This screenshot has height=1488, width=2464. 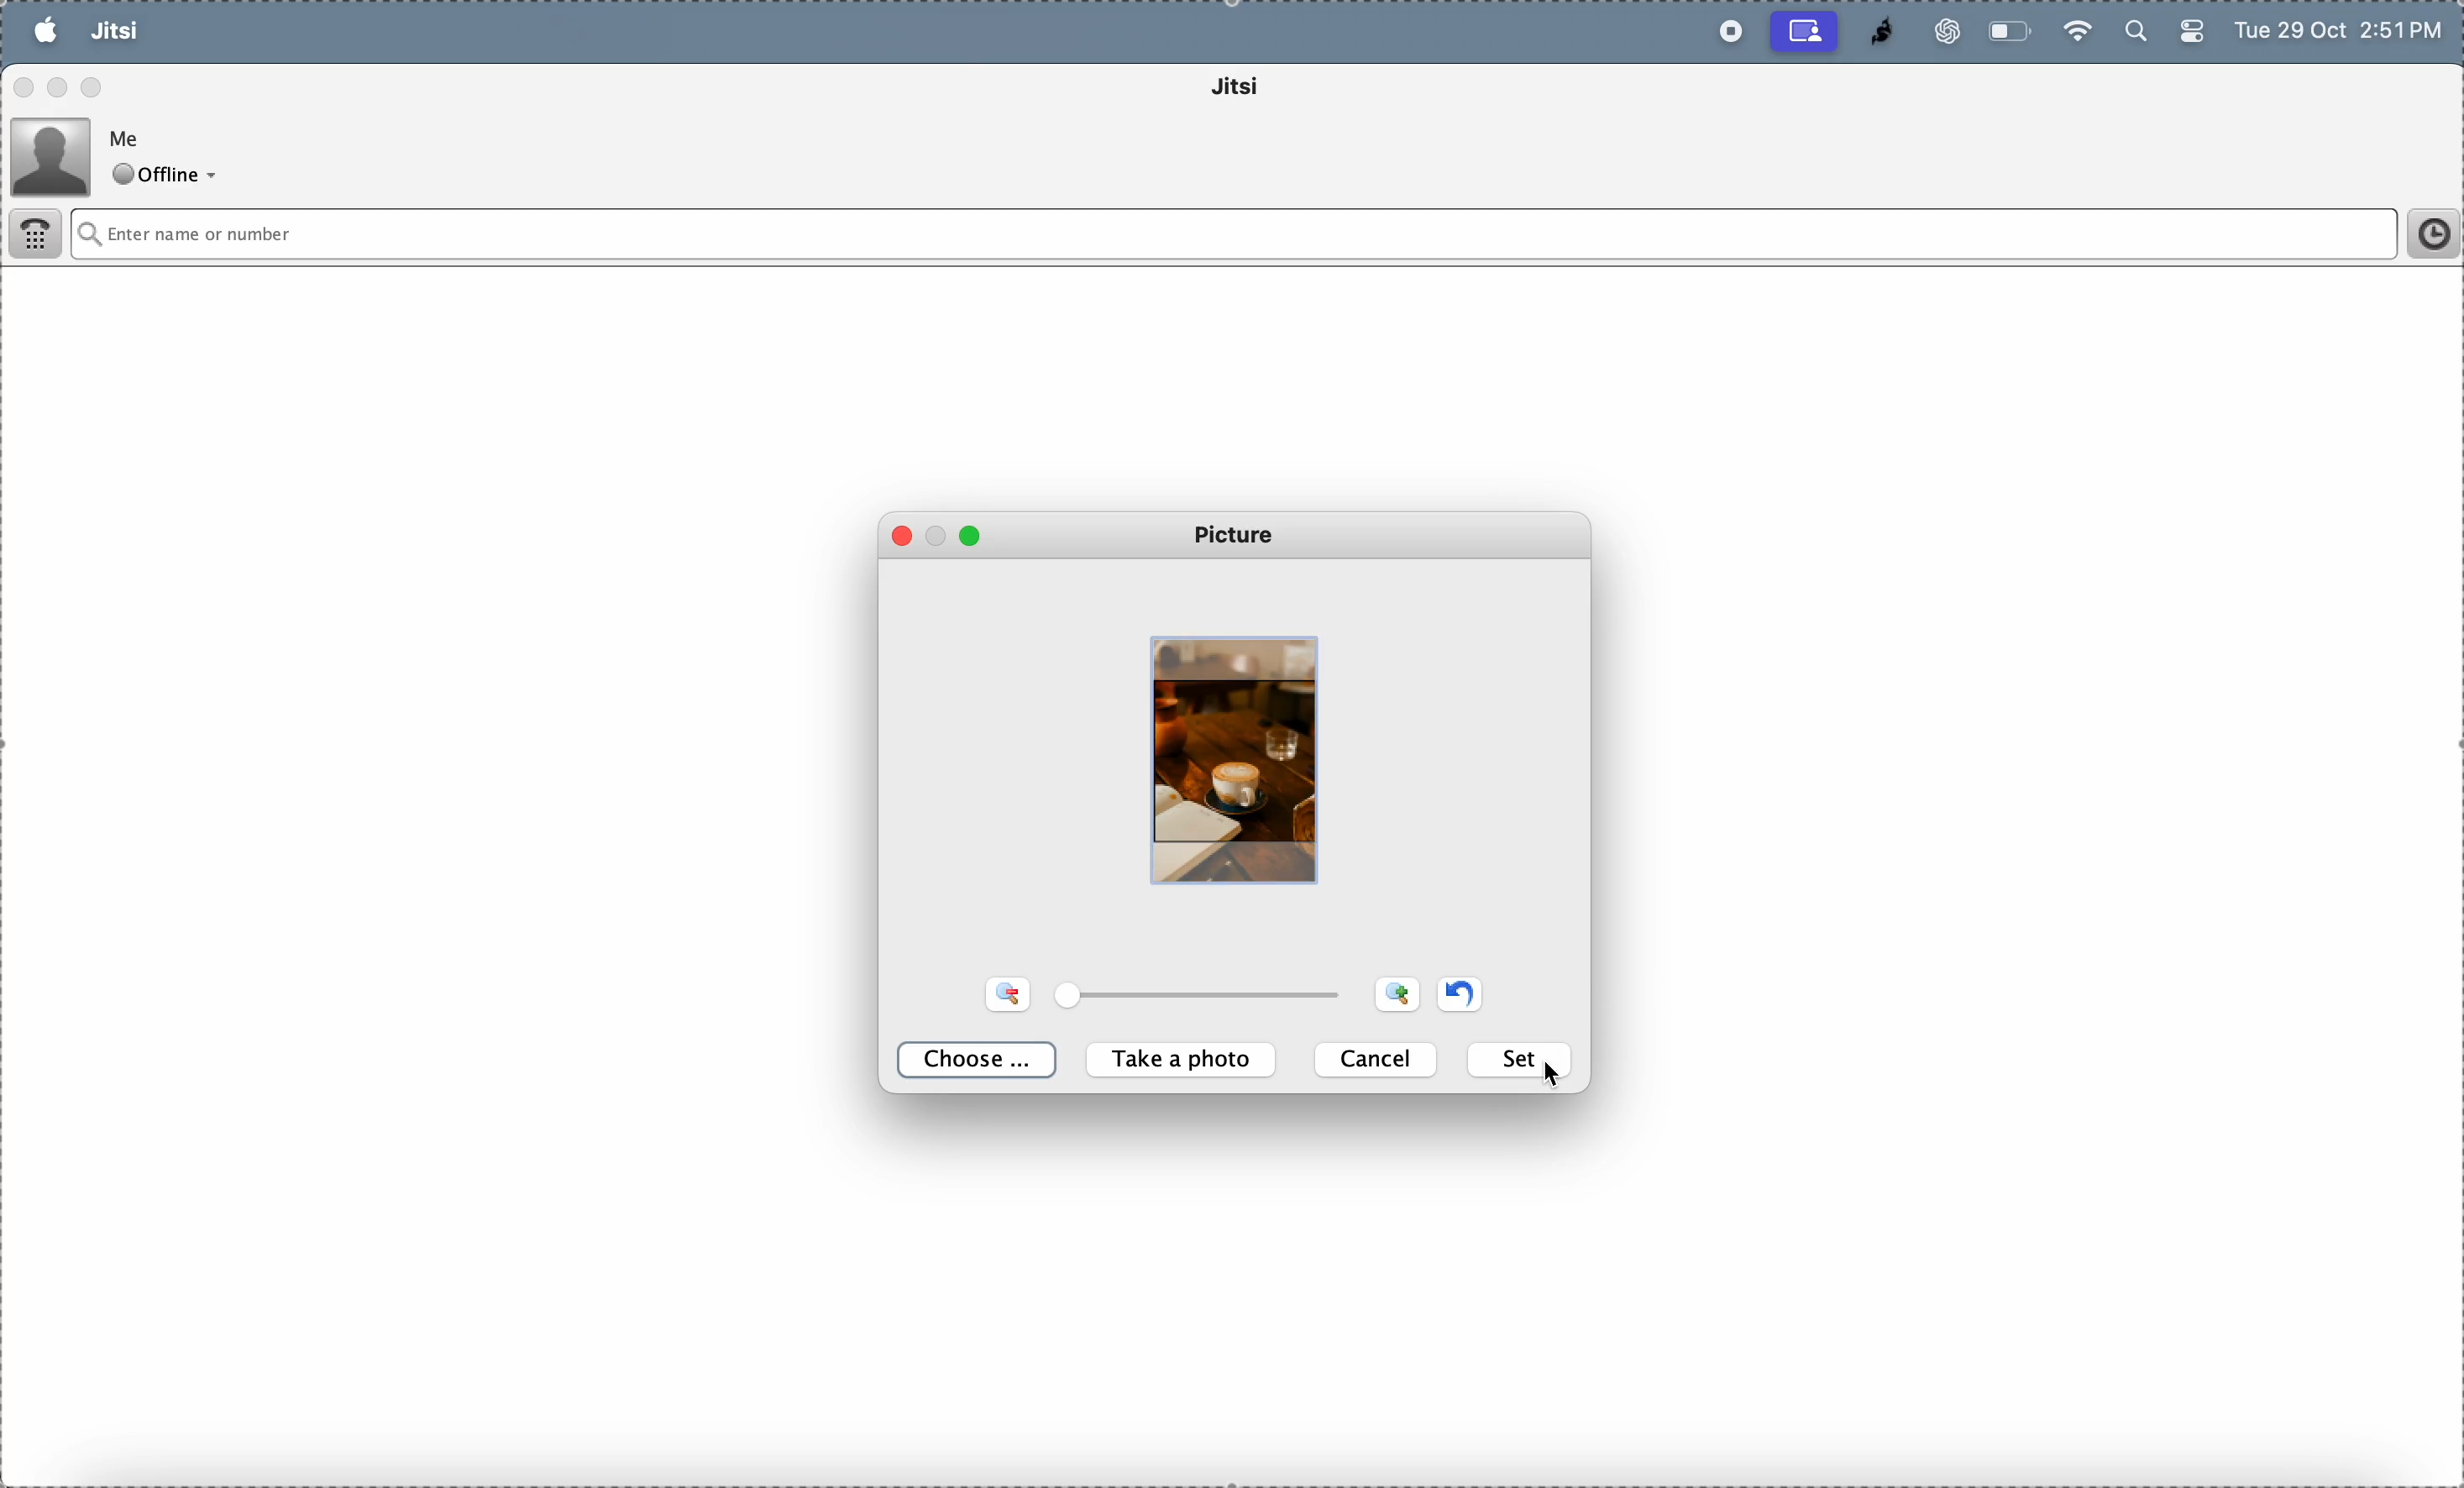 What do you see at coordinates (190, 31) in the screenshot?
I see `file` at bounding box center [190, 31].